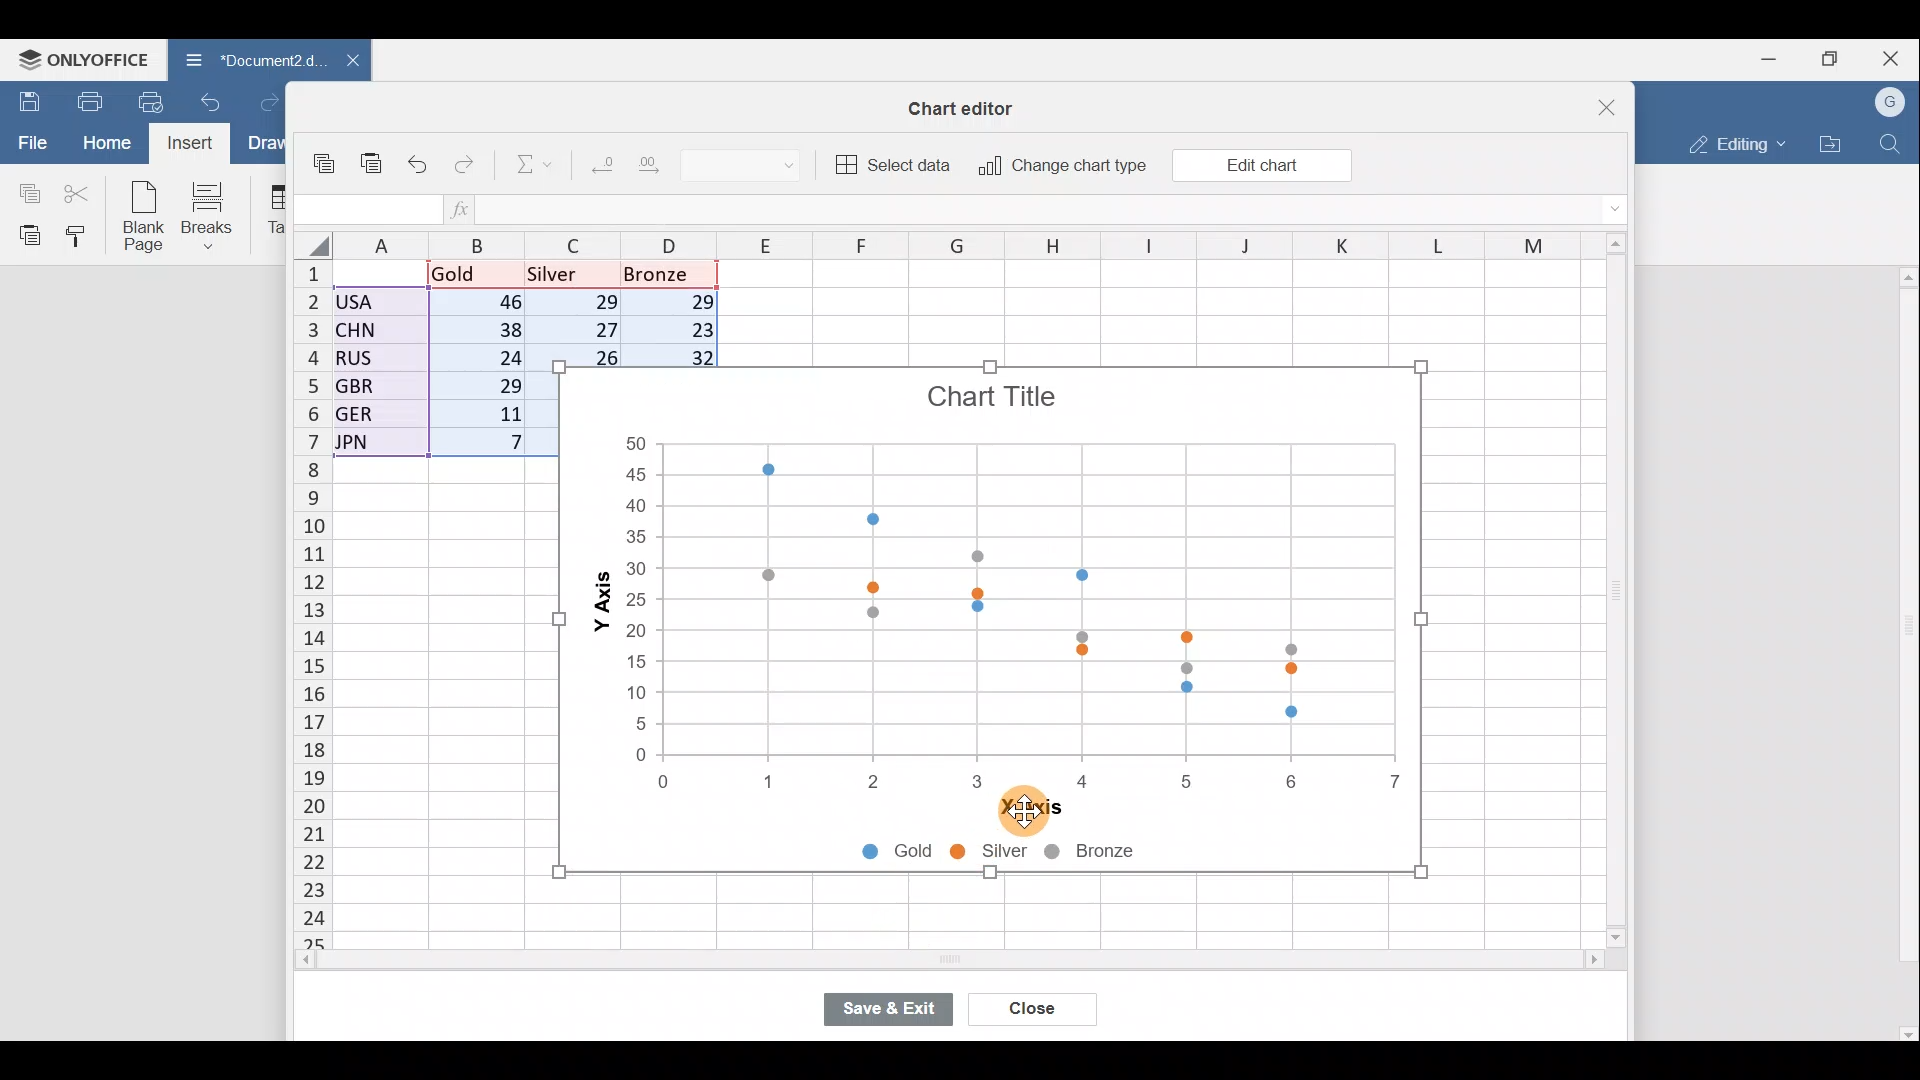 This screenshot has height=1080, width=1920. I want to click on Draw, so click(266, 143).